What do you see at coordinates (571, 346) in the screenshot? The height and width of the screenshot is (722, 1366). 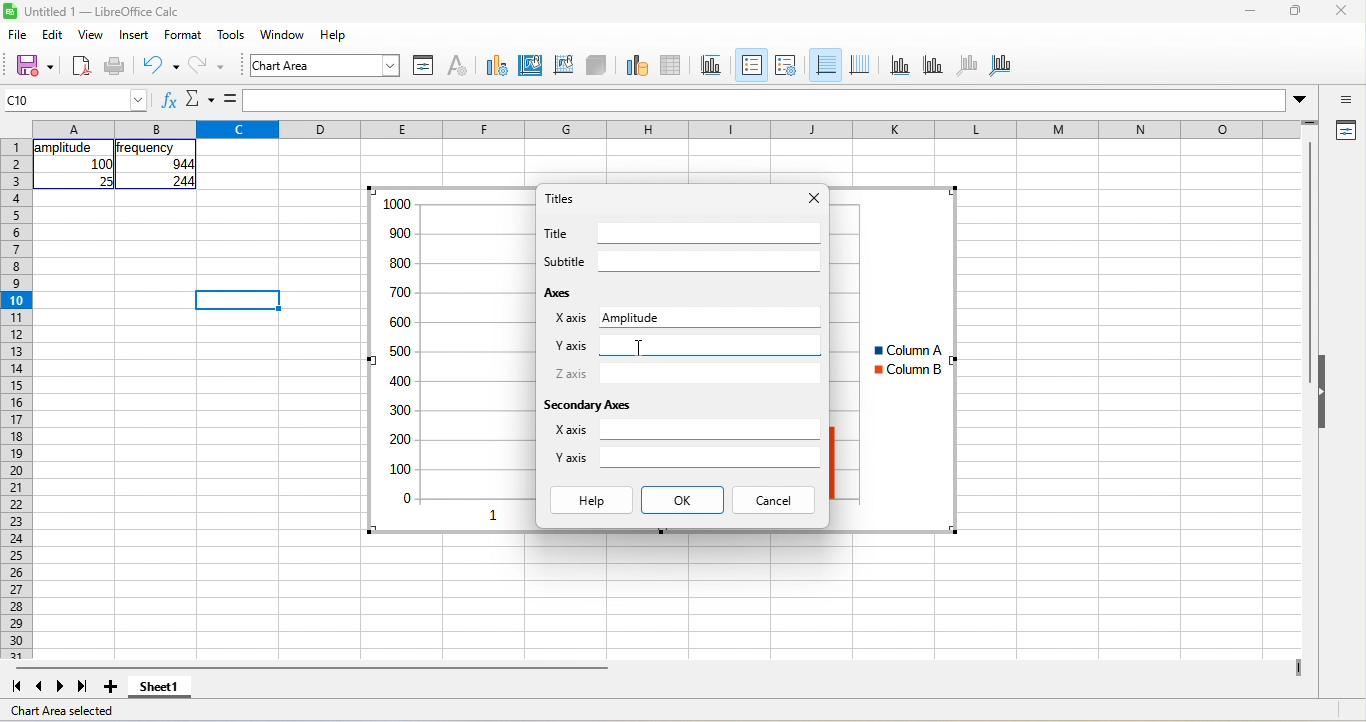 I see `Y axis` at bounding box center [571, 346].